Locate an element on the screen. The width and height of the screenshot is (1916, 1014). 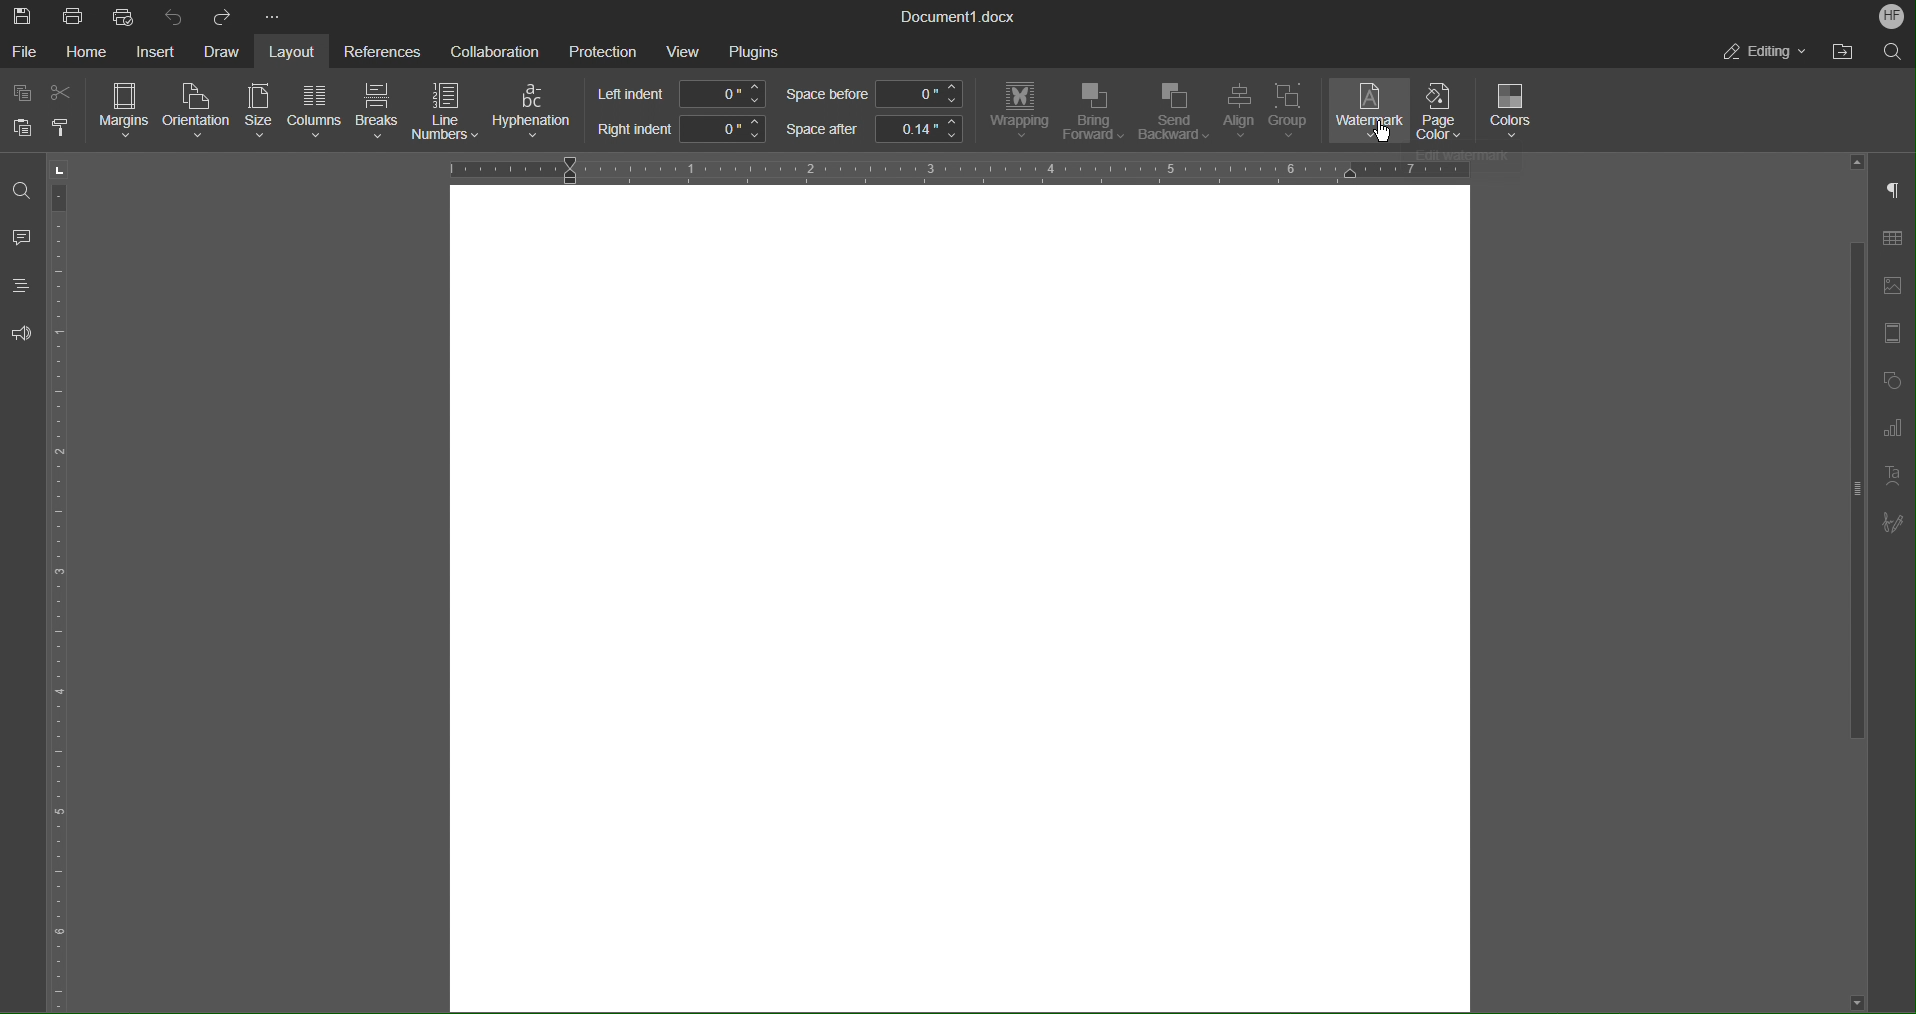
Margins is located at coordinates (126, 111).